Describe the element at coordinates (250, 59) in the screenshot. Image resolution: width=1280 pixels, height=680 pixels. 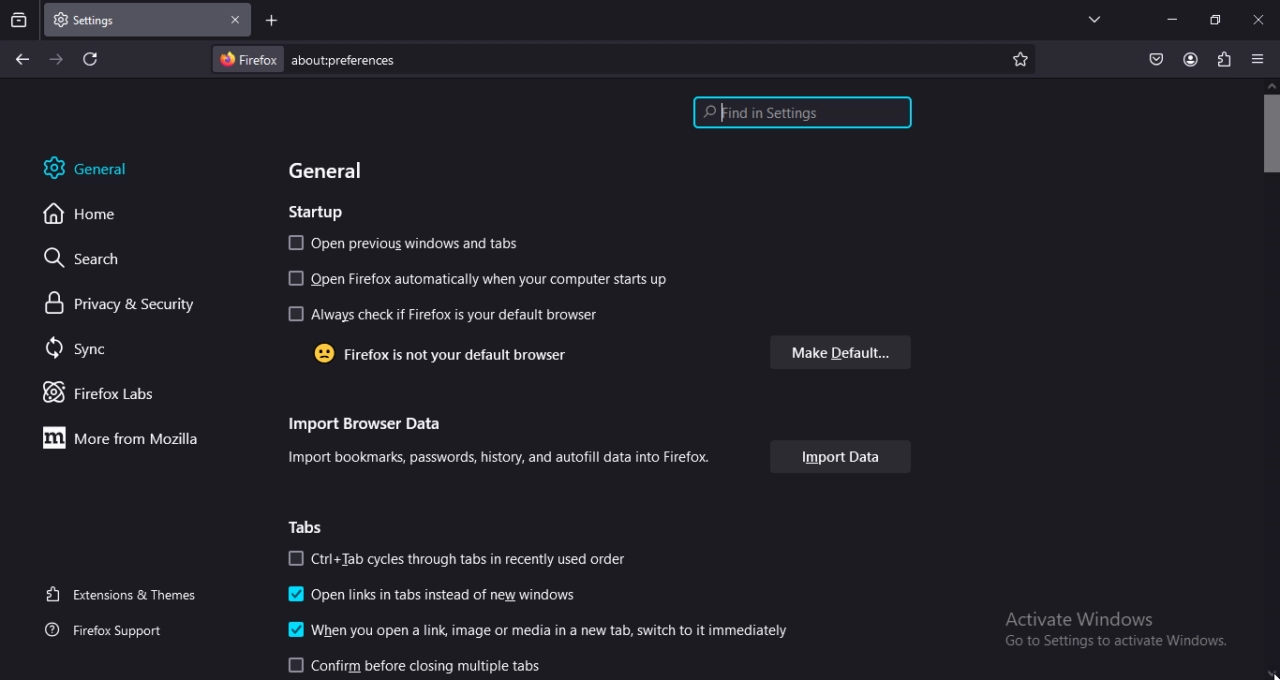
I see ` Firefox` at that location.